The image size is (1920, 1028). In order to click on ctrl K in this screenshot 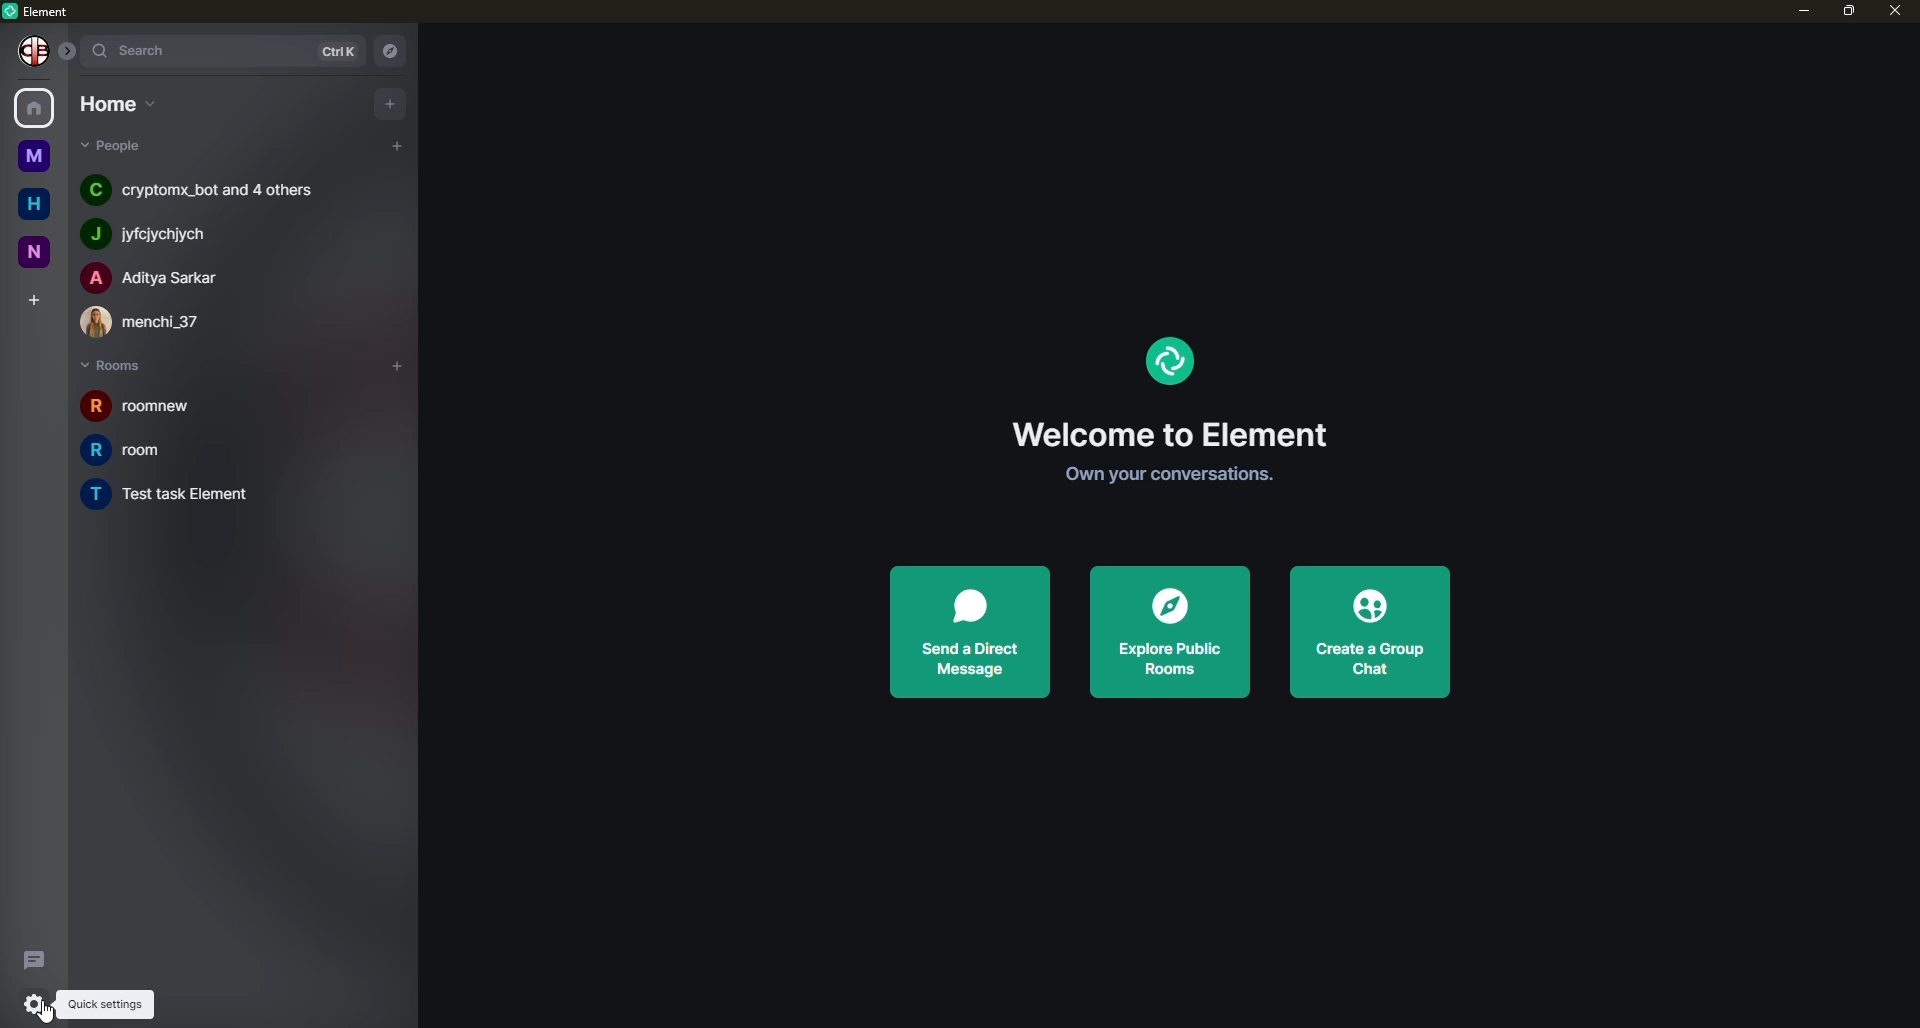, I will do `click(331, 50)`.